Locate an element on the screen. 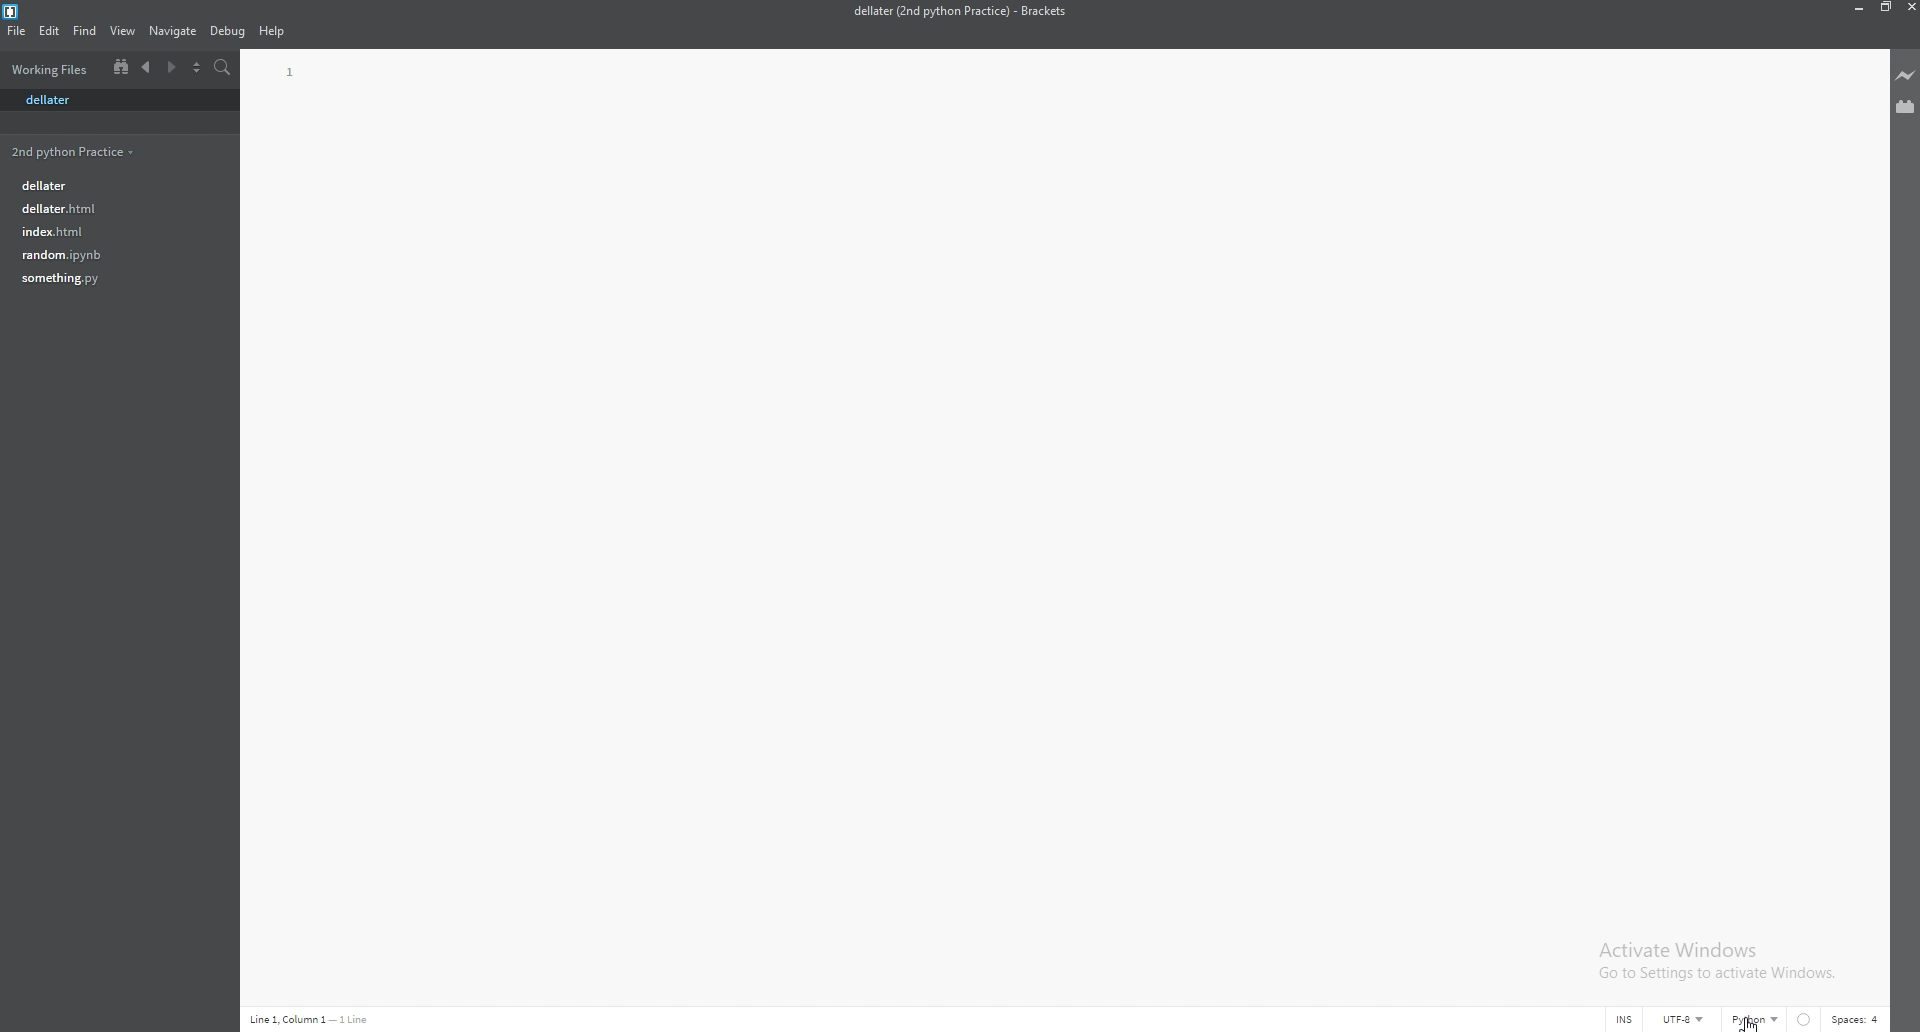  help is located at coordinates (273, 32).